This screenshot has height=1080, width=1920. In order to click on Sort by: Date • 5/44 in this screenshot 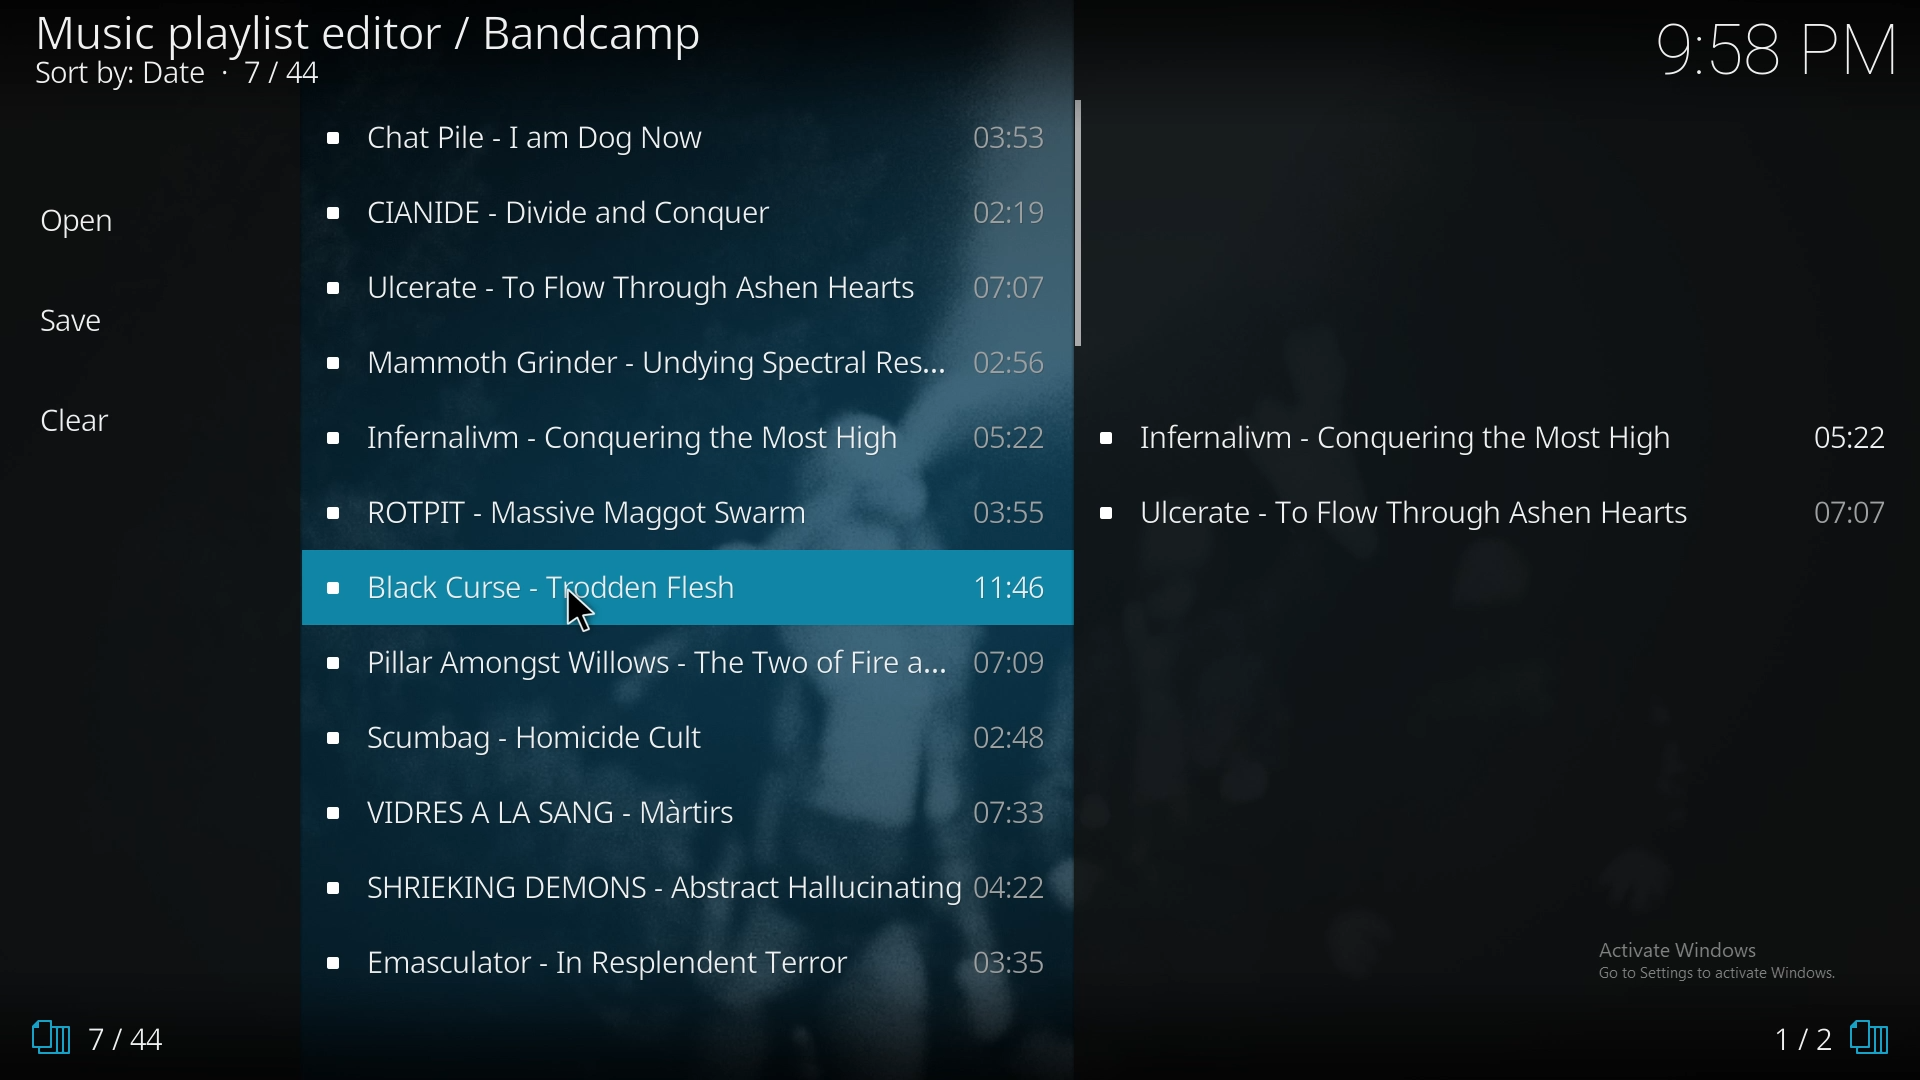, I will do `click(212, 76)`.